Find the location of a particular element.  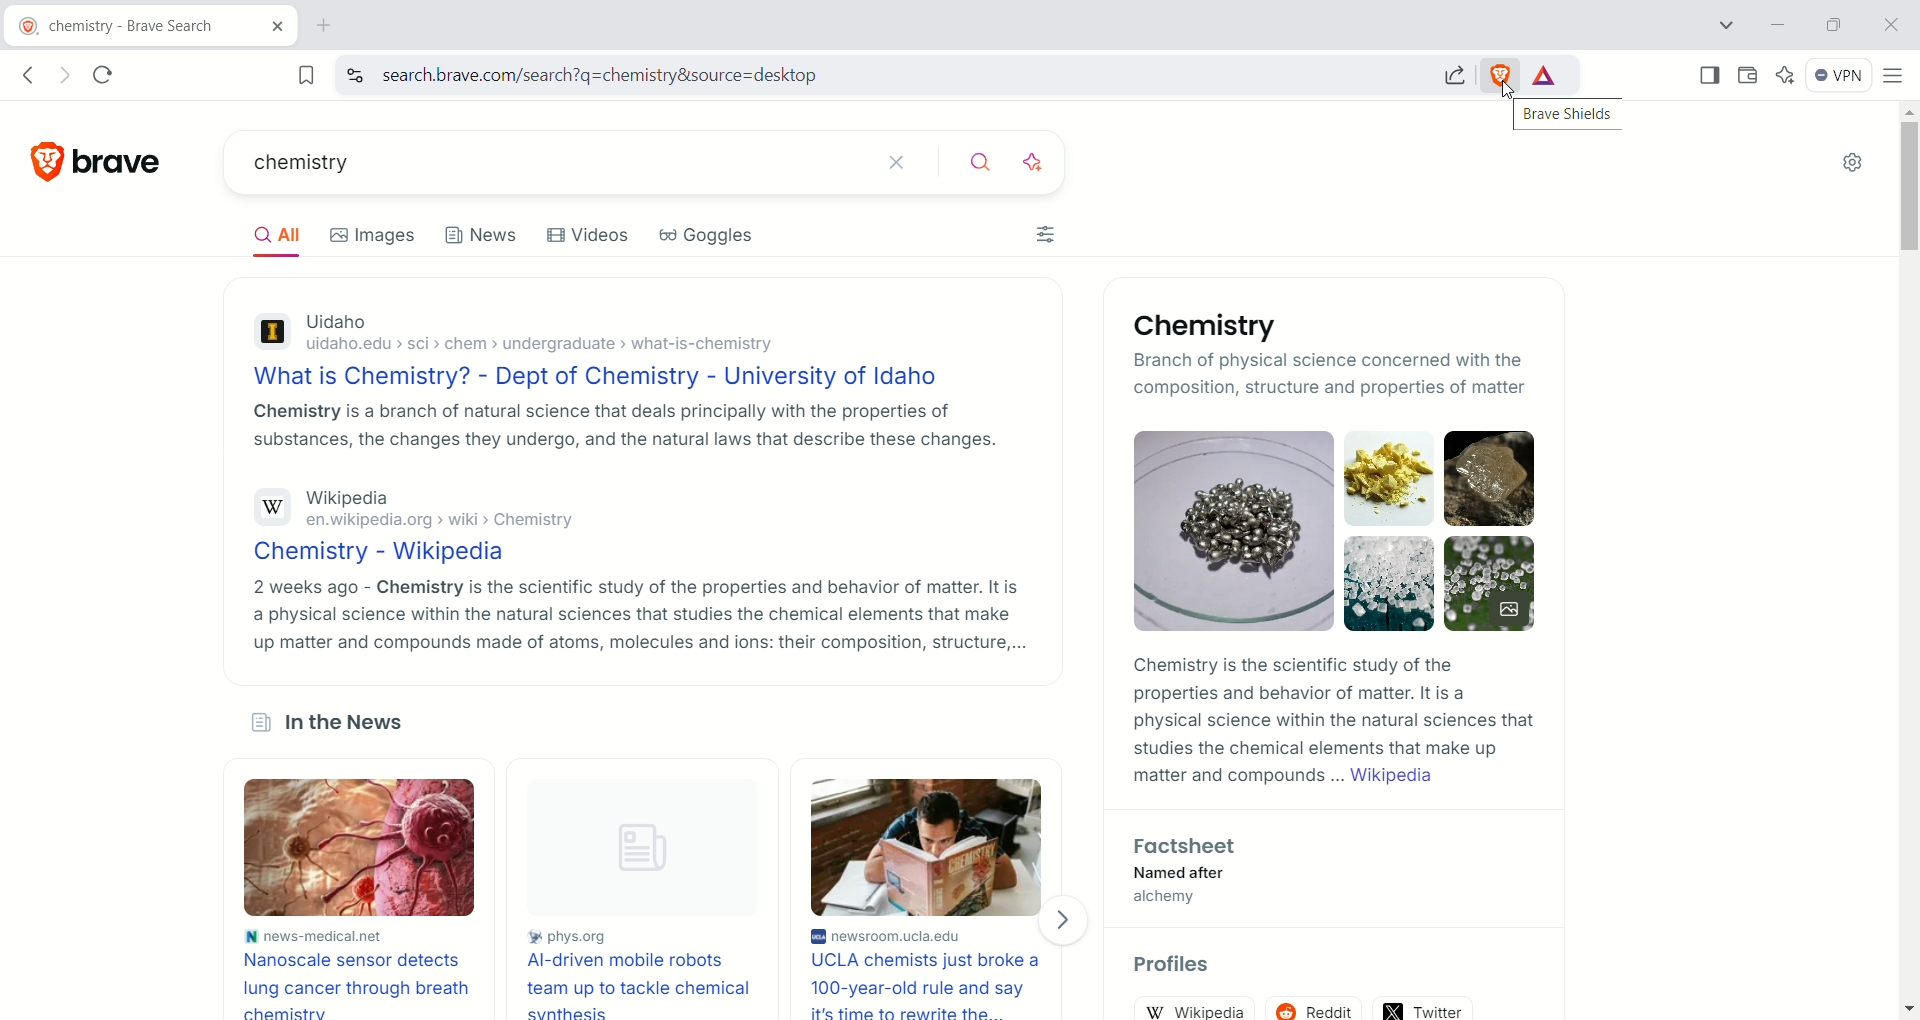

restore is located at coordinates (1834, 24).